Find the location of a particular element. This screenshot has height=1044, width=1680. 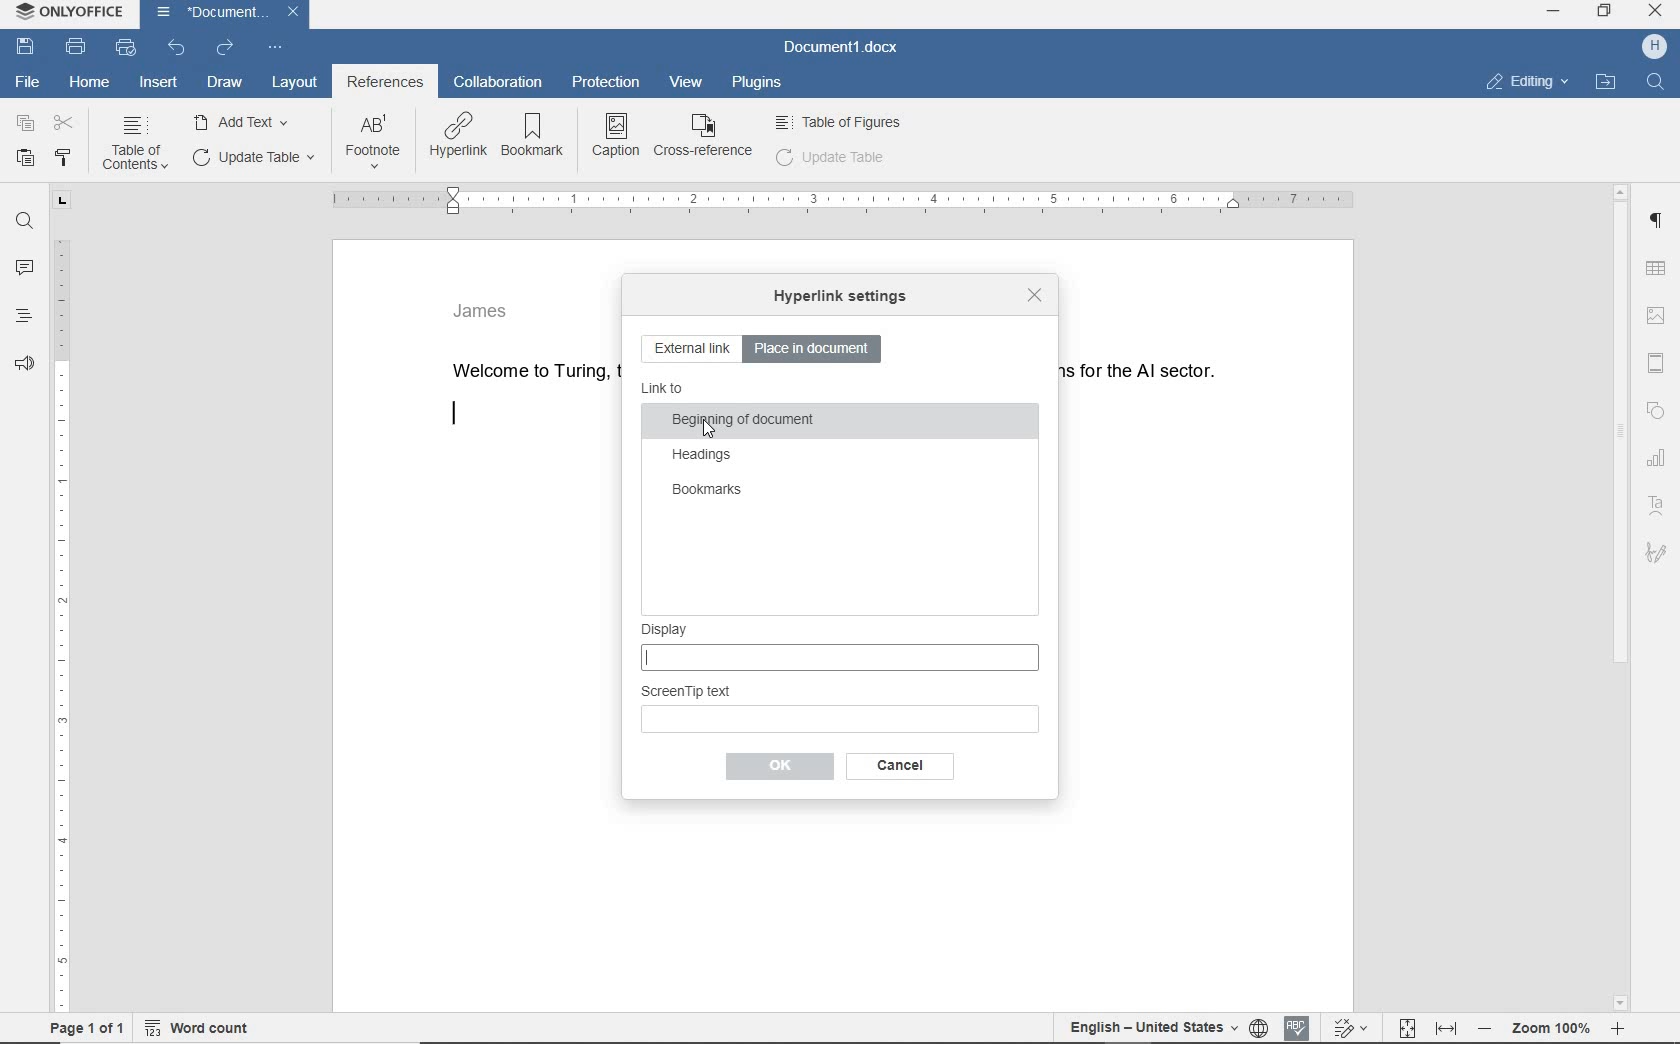

Screen Tip Text is located at coordinates (841, 708).